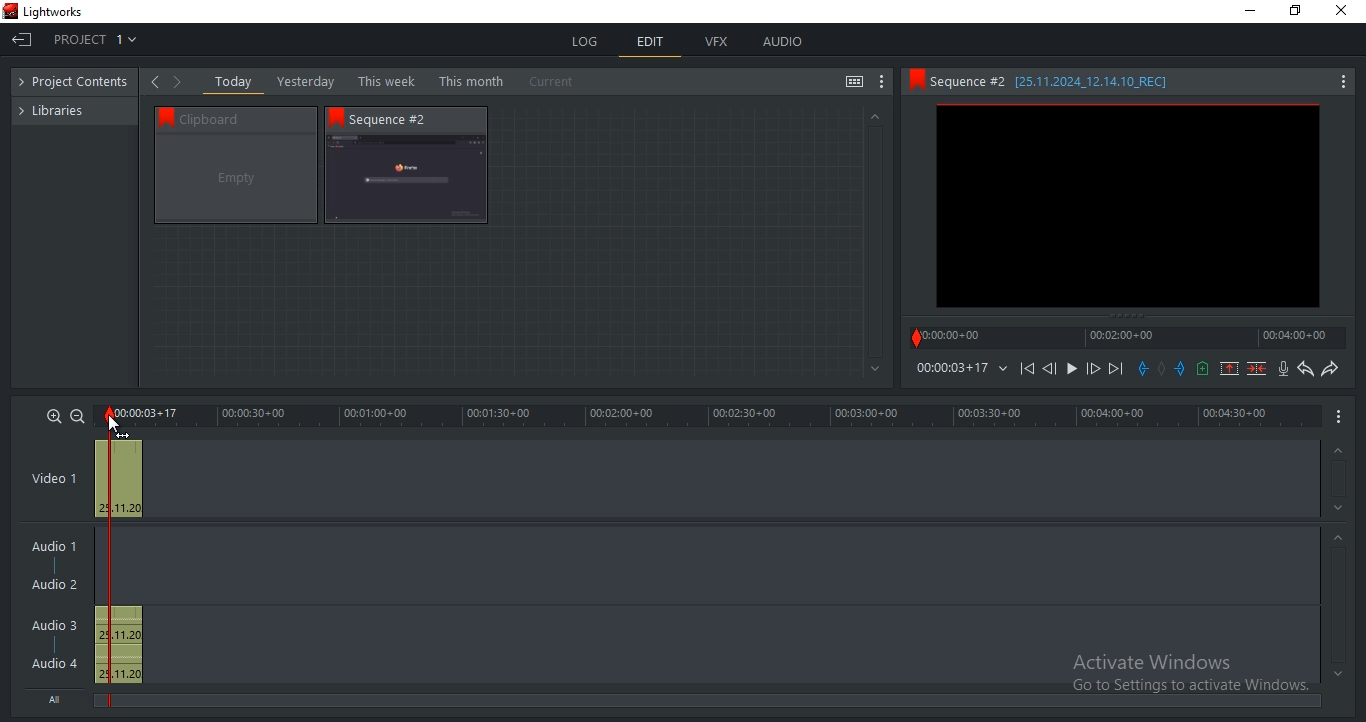  I want to click on cursor, so click(114, 423).